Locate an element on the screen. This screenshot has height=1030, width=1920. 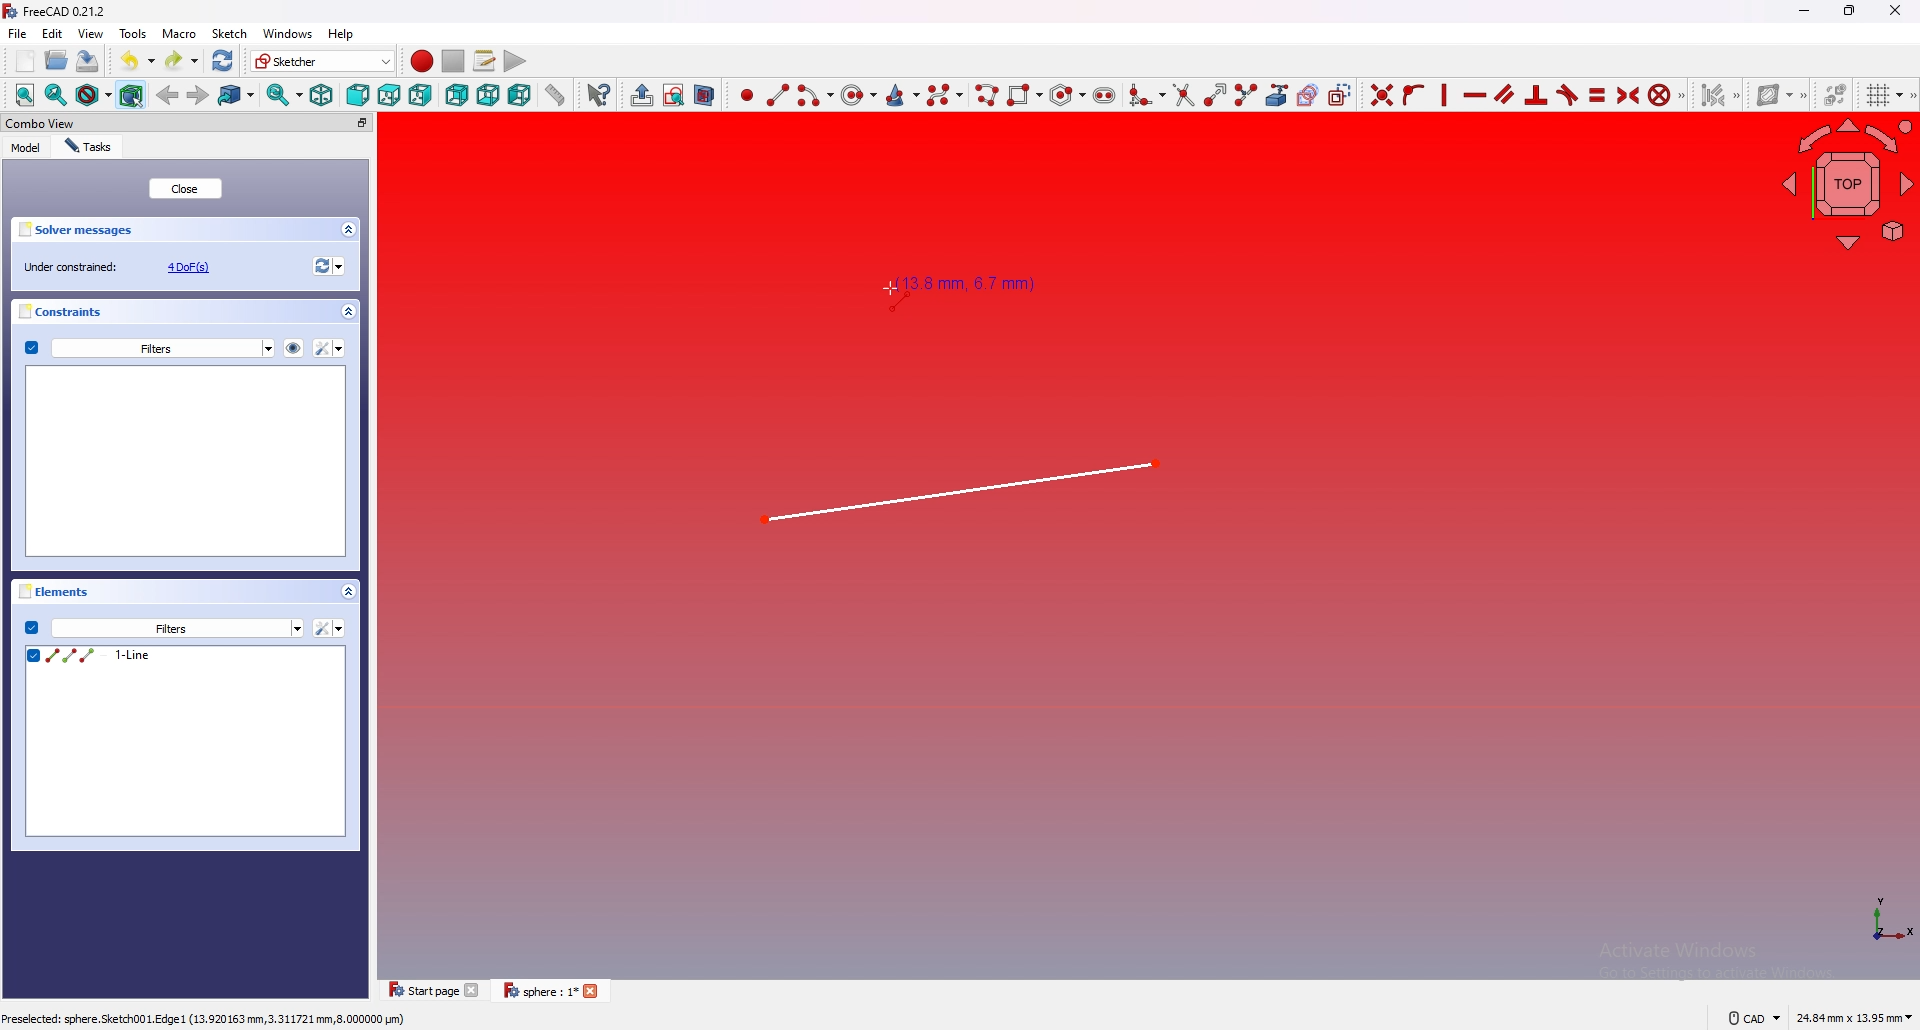
Execute macro is located at coordinates (513, 60).